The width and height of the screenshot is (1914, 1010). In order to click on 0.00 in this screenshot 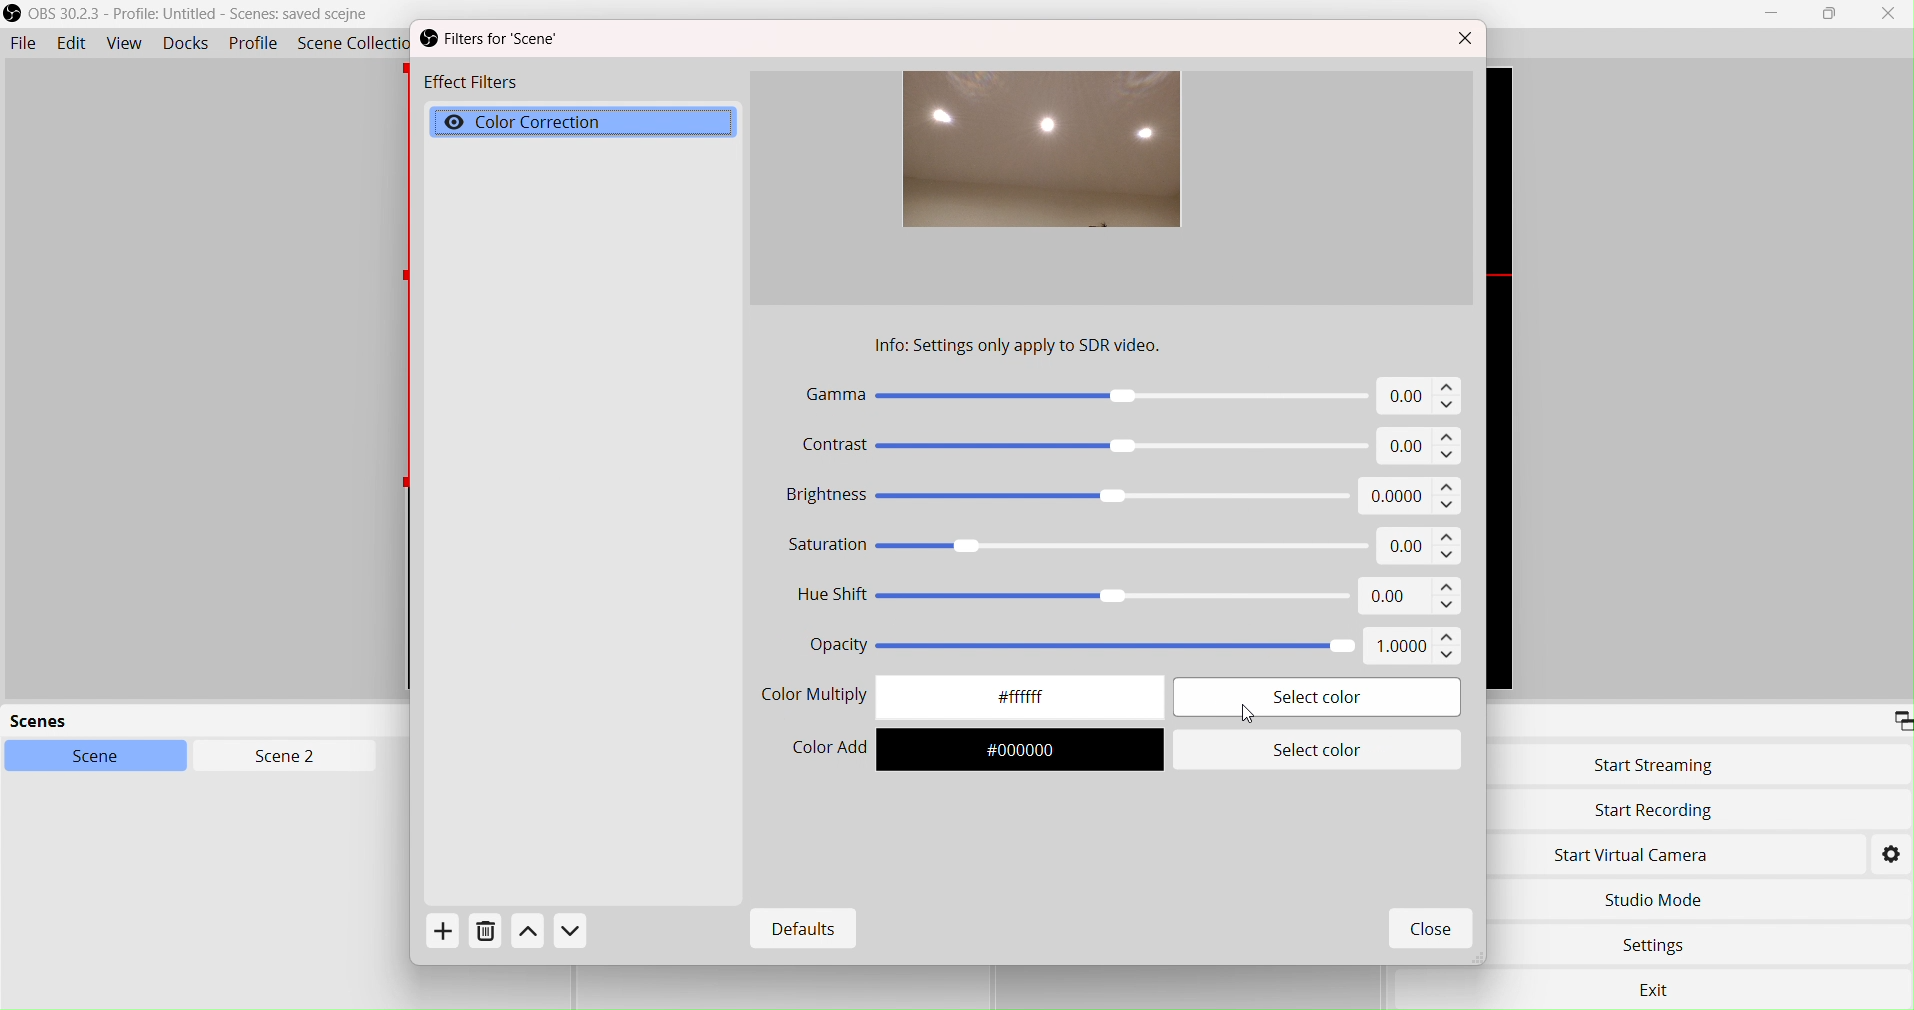, I will do `click(1421, 396)`.